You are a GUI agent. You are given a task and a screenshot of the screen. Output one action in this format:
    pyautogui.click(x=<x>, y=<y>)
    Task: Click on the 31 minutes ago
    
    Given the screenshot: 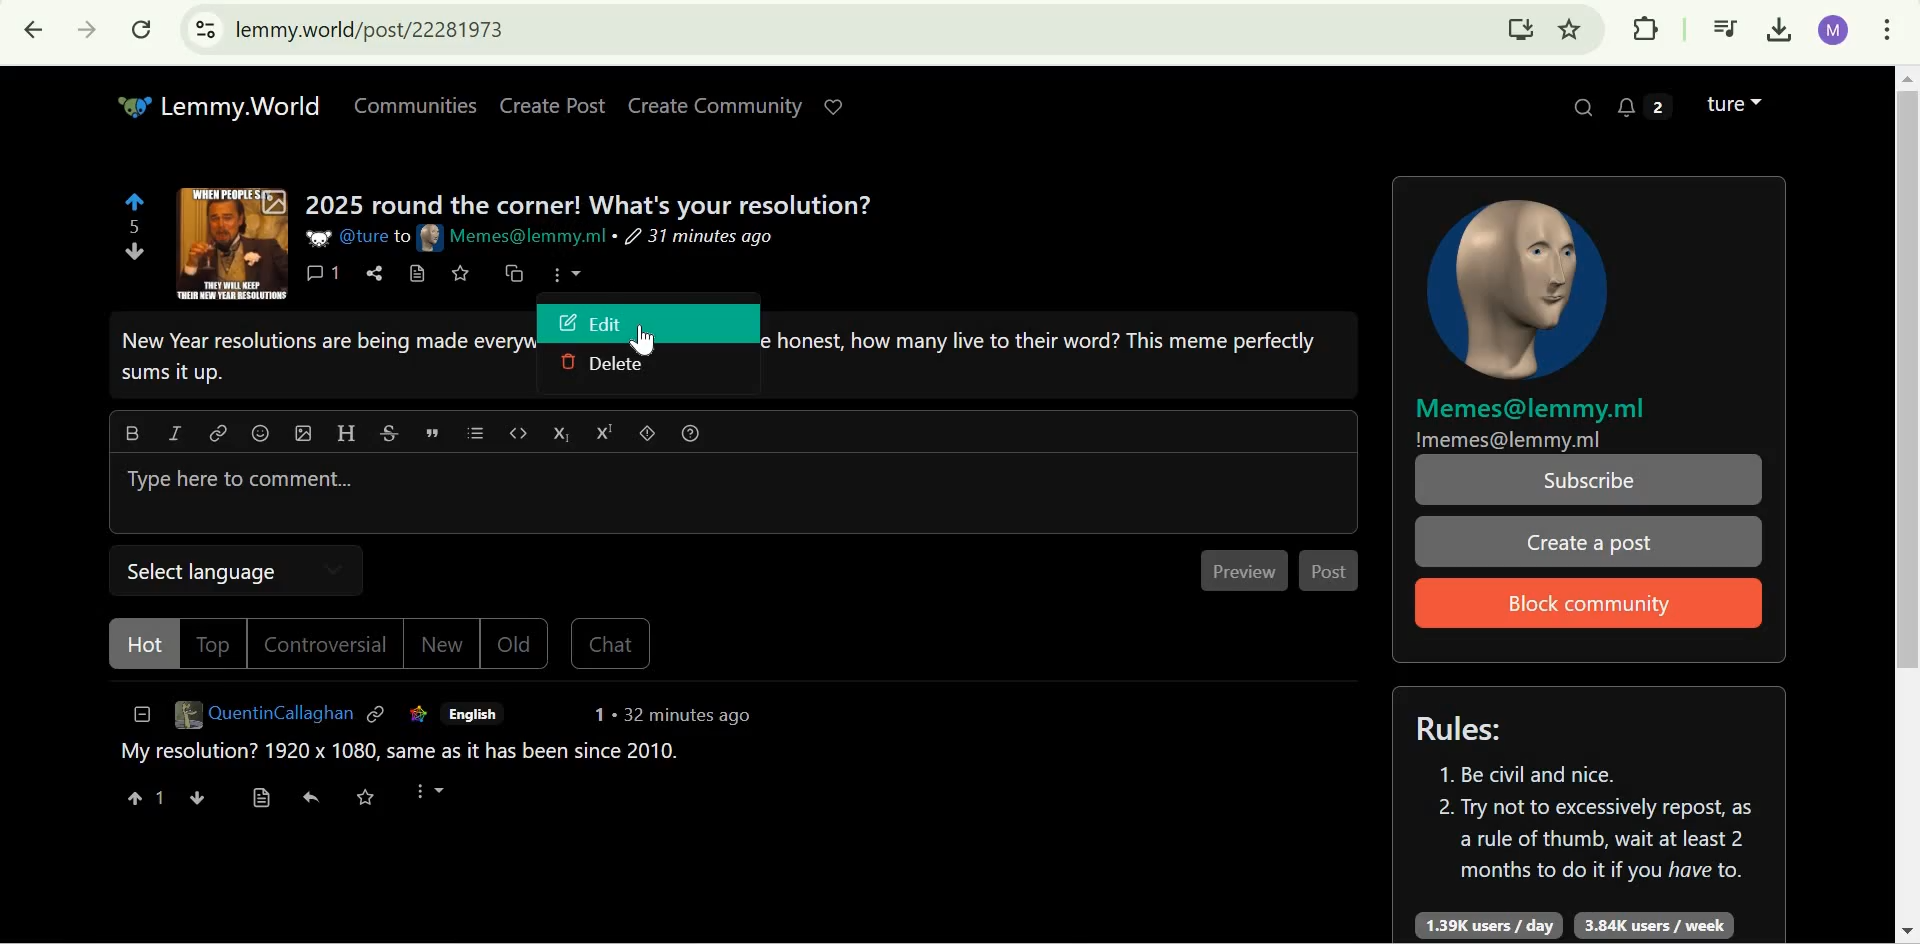 What is the action you would take?
    pyautogui.click(x=707, y=235)
    